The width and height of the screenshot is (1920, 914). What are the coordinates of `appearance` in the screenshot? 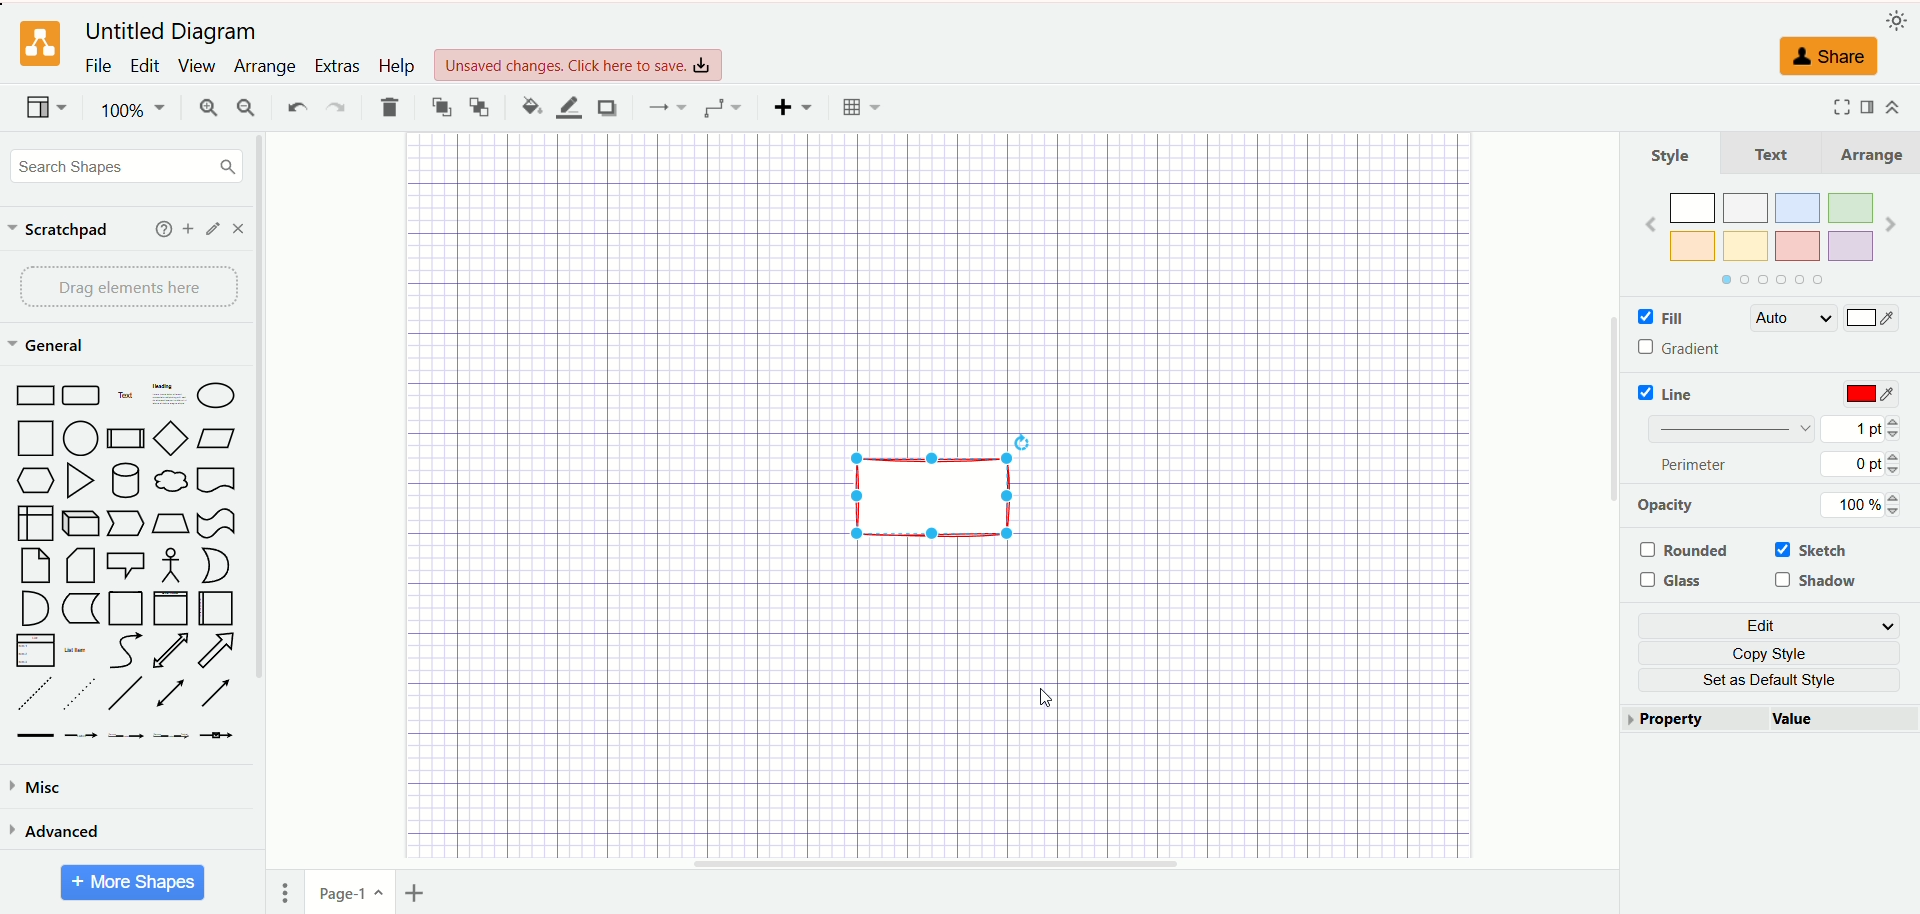 It's located at (1892, 20).